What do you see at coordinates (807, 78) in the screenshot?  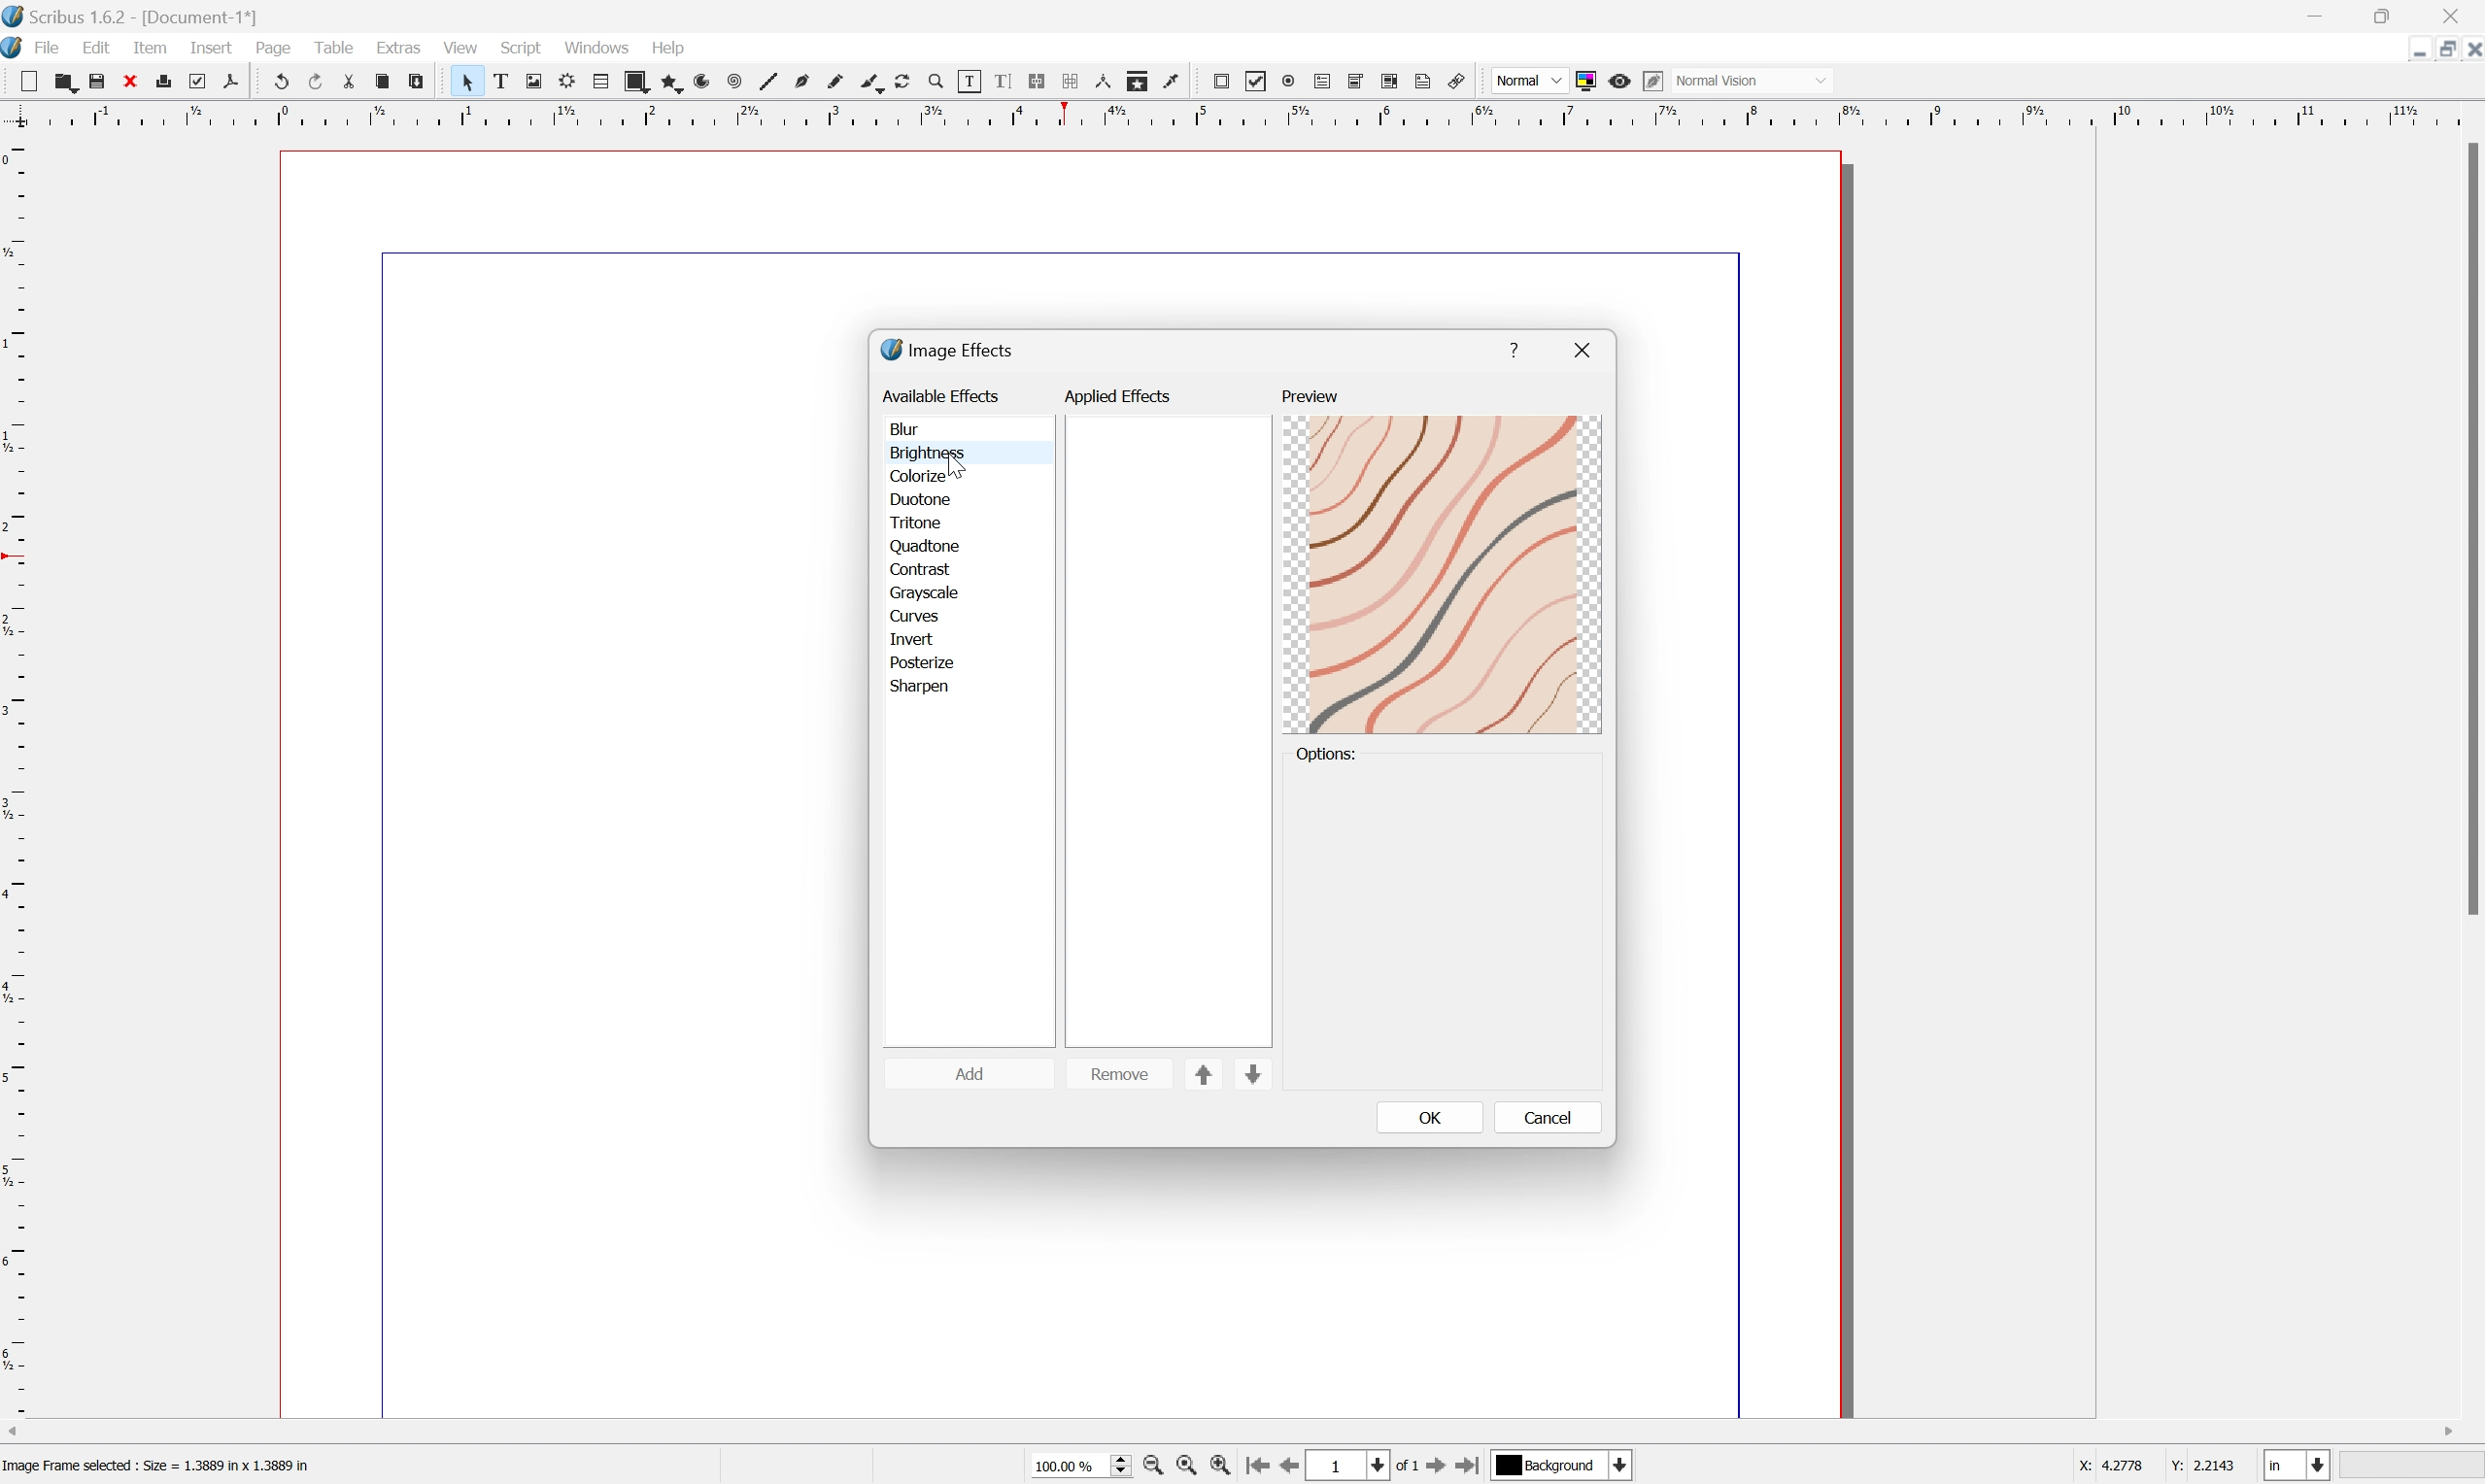 I see `Bezier curve` at bounding box center [807, 78].